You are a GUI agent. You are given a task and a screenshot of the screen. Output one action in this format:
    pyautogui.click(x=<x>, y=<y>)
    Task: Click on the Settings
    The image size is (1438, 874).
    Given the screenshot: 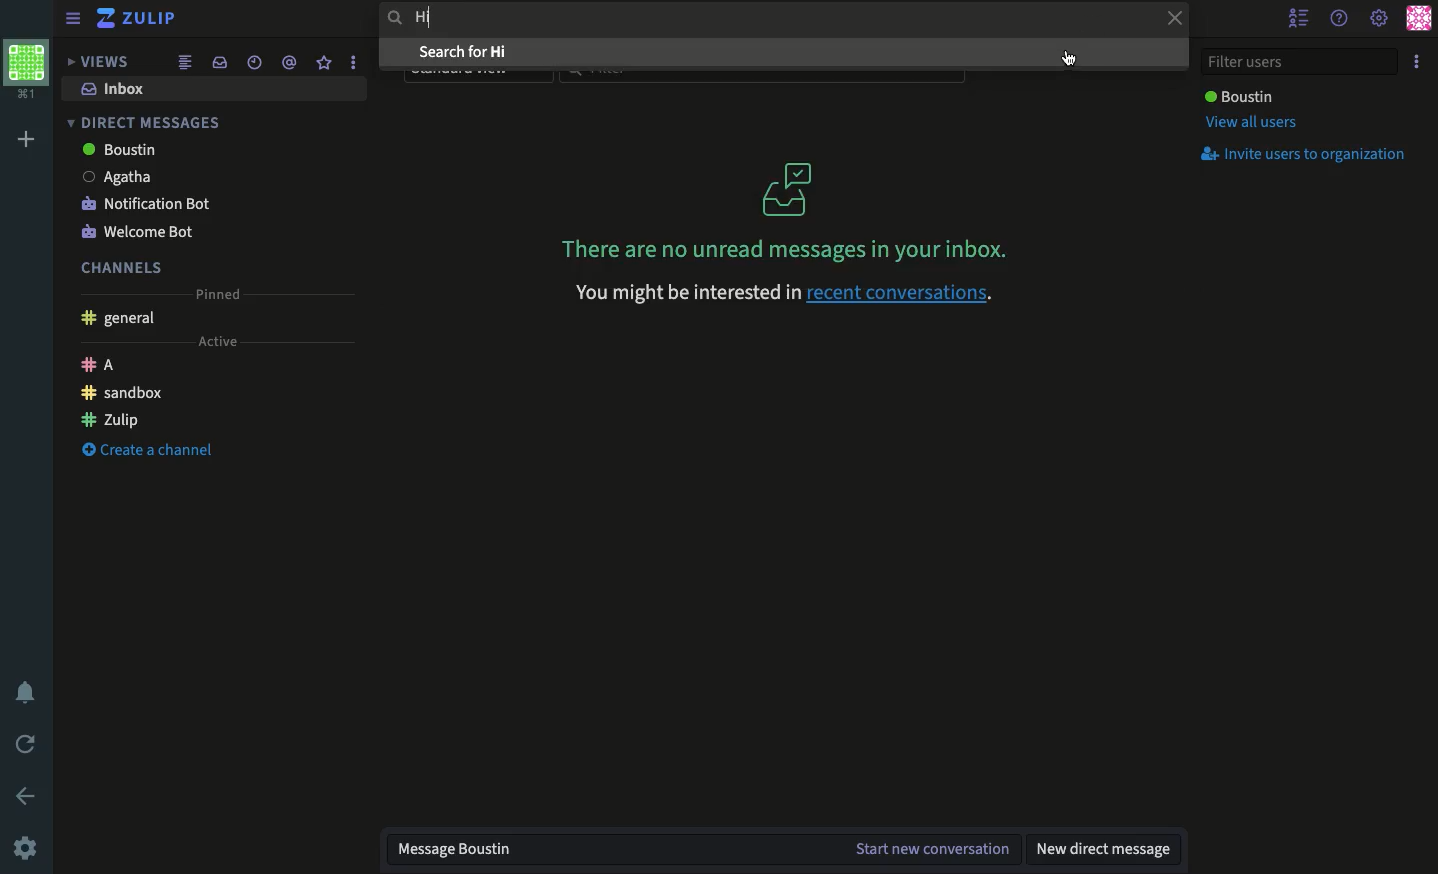 What is the action you would take?
    pyautogui.click(x=27, y=846)
    